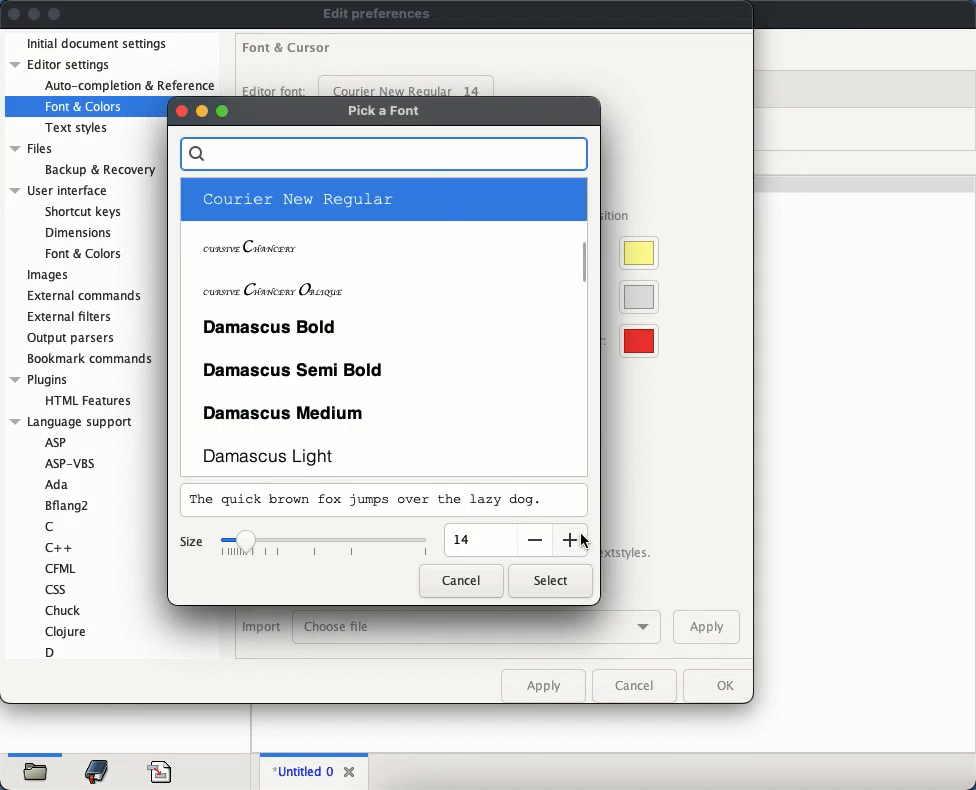 The image size is (976, 790). What do you see at coordinates (381, 326) in the screenshot?
I see `damascus bold` at bounding box center [381, 326].